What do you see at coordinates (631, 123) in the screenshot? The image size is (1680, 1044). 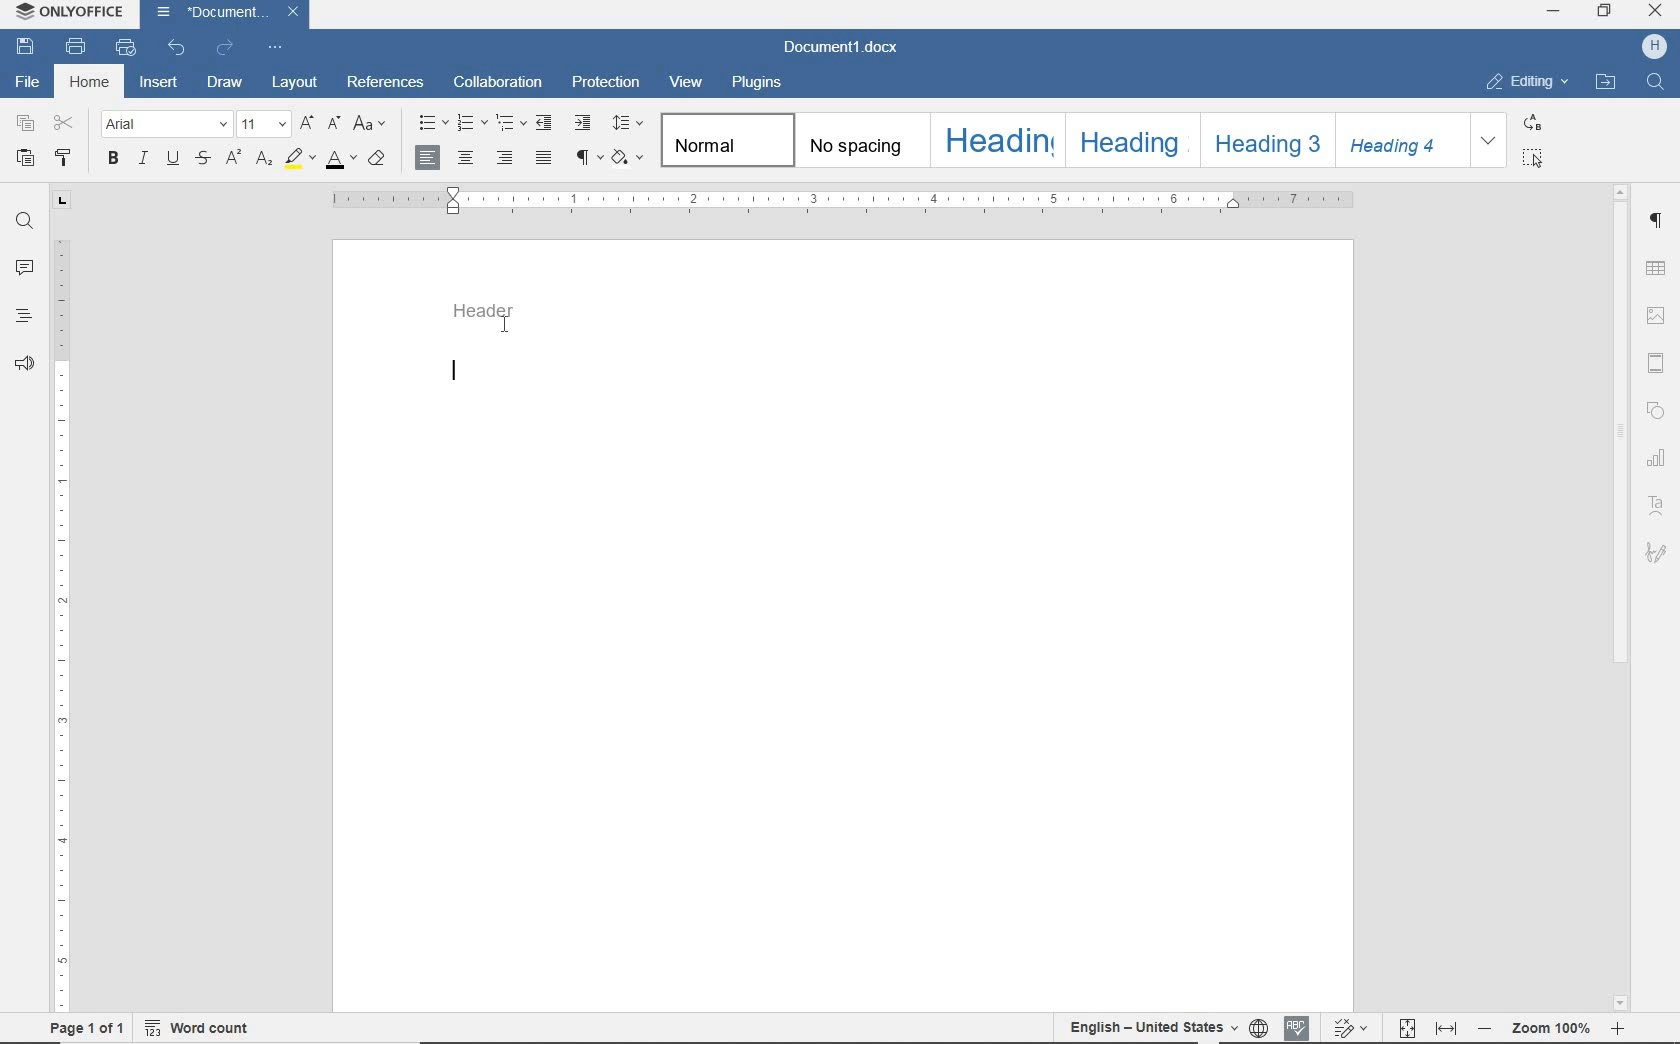 I see `paragraph line spacing` at bounding box center [631, 123].